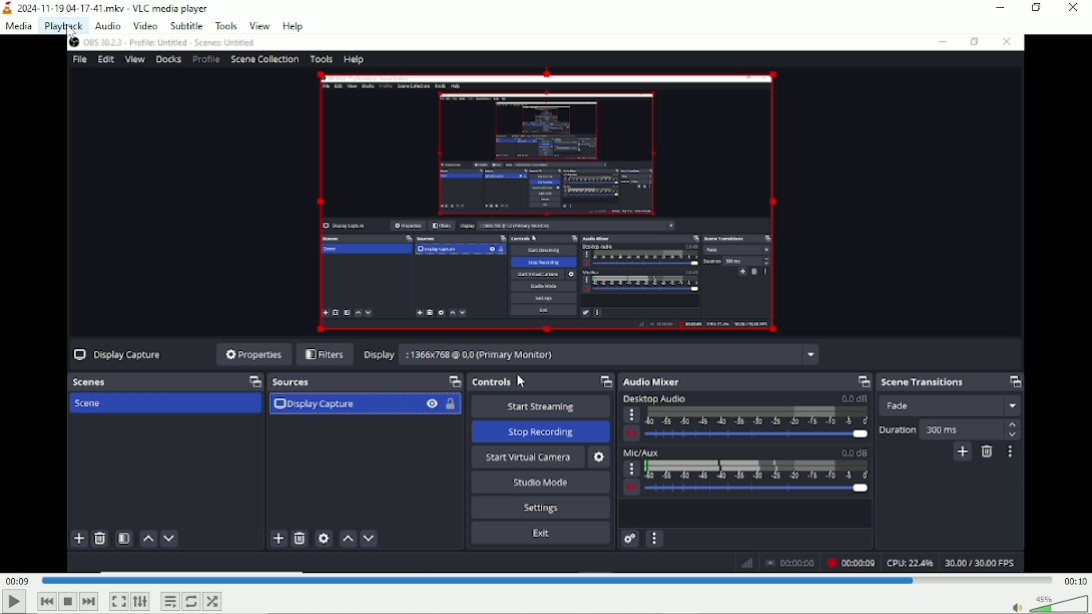 Image resolution: width=1092 pixels, height=614 pixels. Describe the element at coordinates (186, 26) in the screenshot. I see `Subtitle` at that location.